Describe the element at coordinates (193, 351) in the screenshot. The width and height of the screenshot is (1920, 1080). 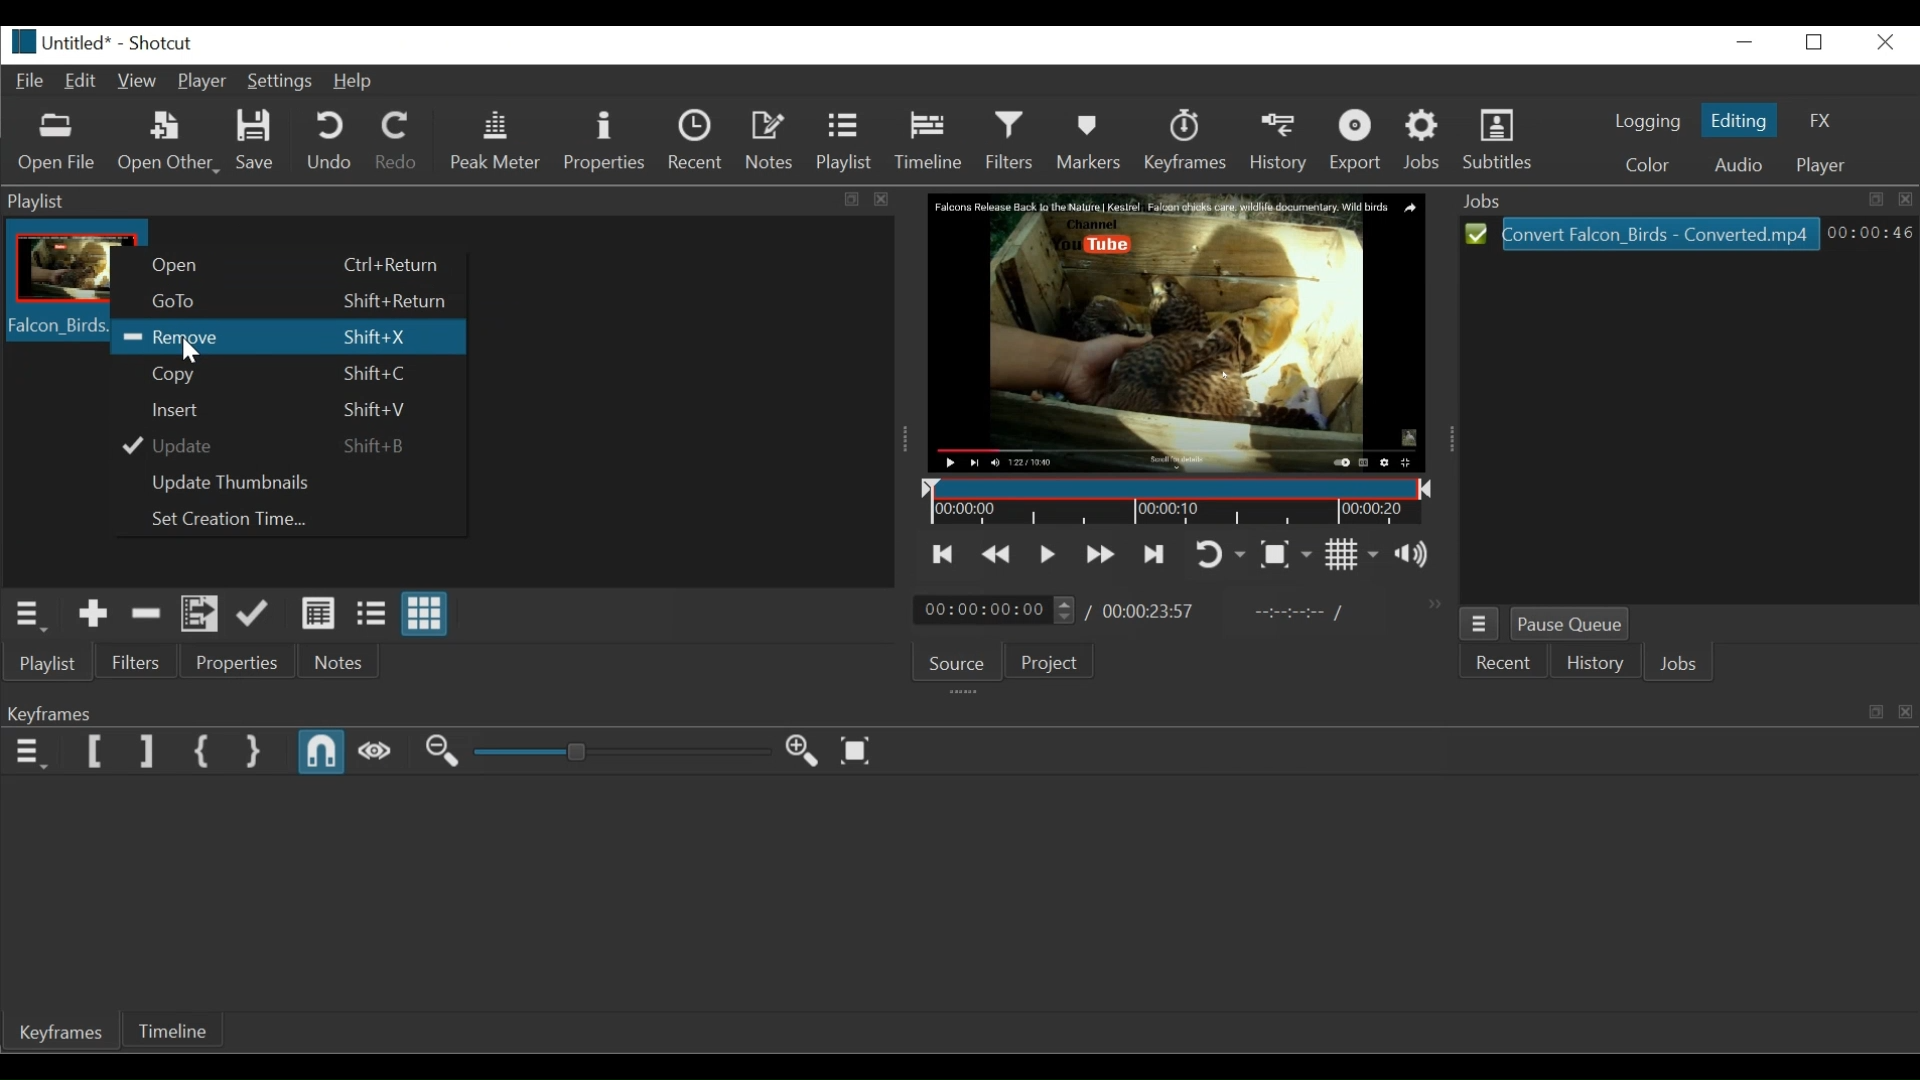
I see `Pointer` at that location.